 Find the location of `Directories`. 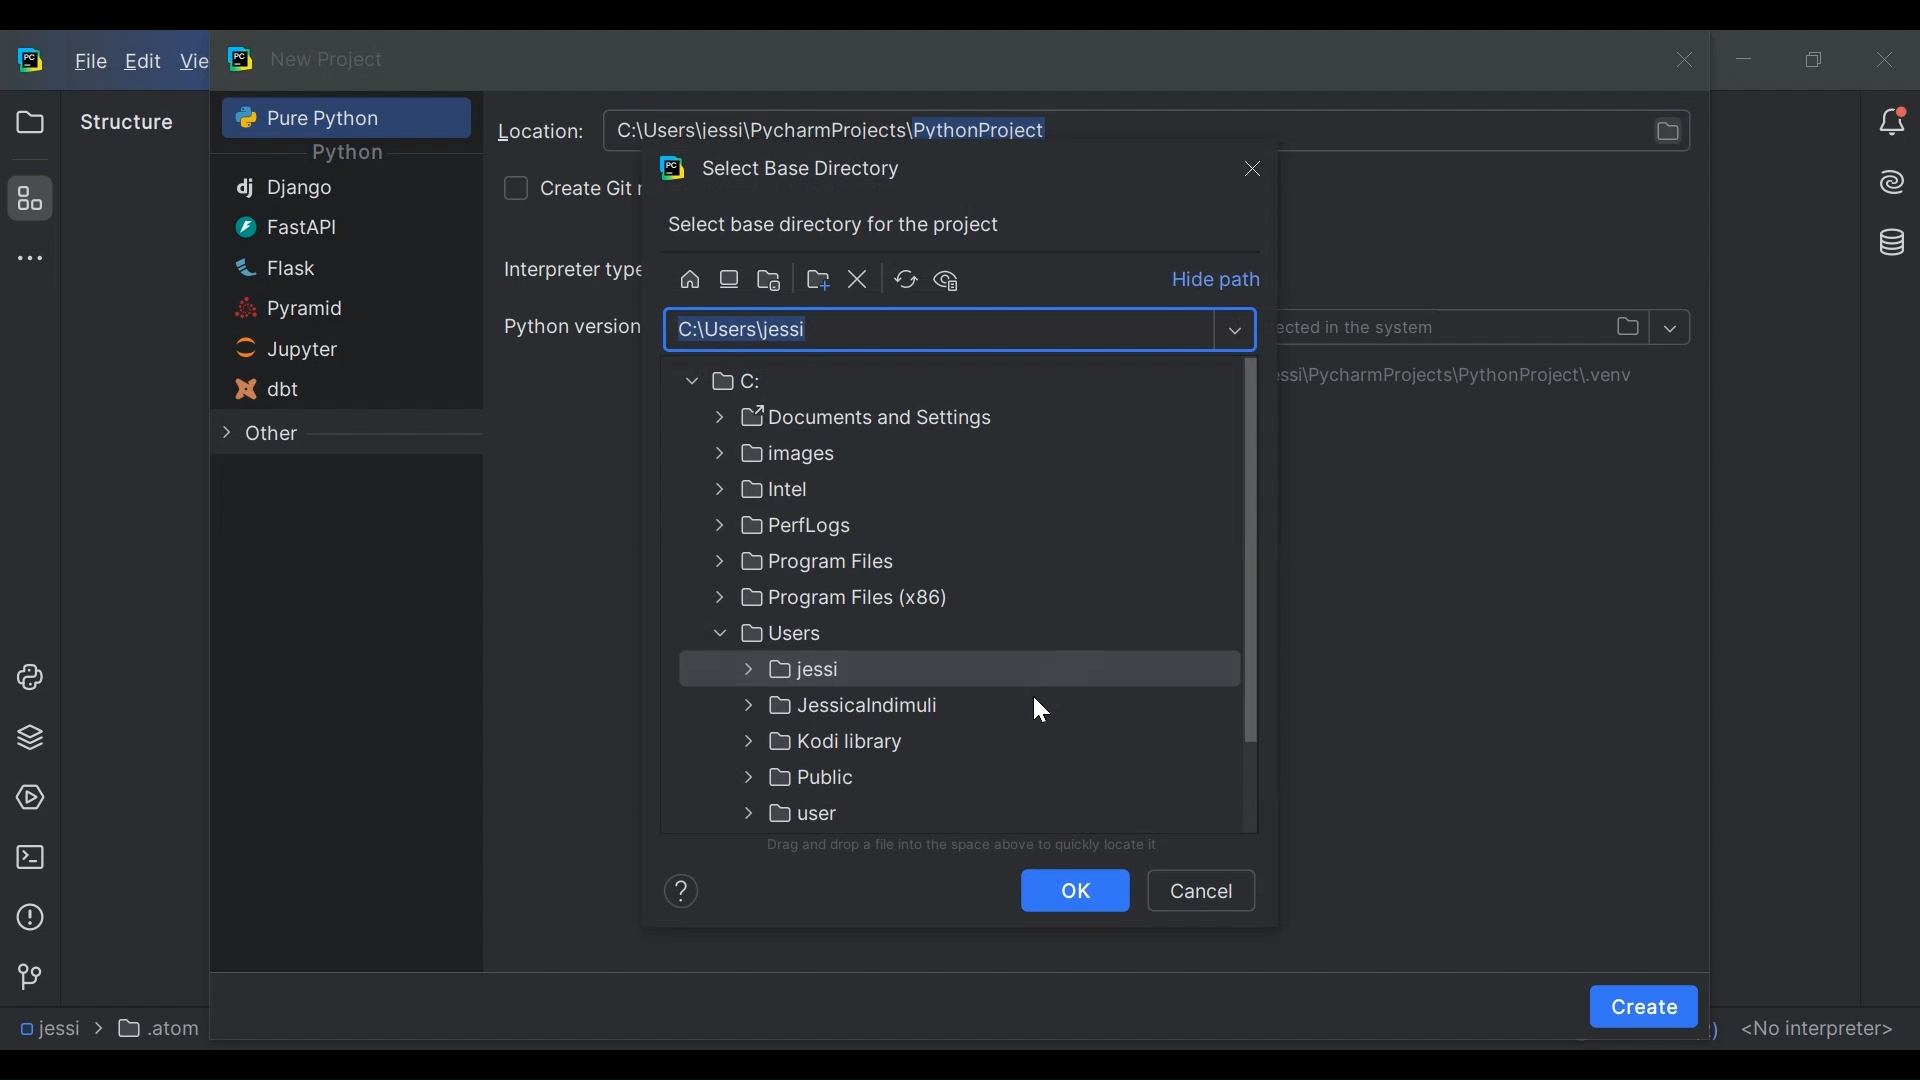

Directories is located at coordinates (1470, 375).